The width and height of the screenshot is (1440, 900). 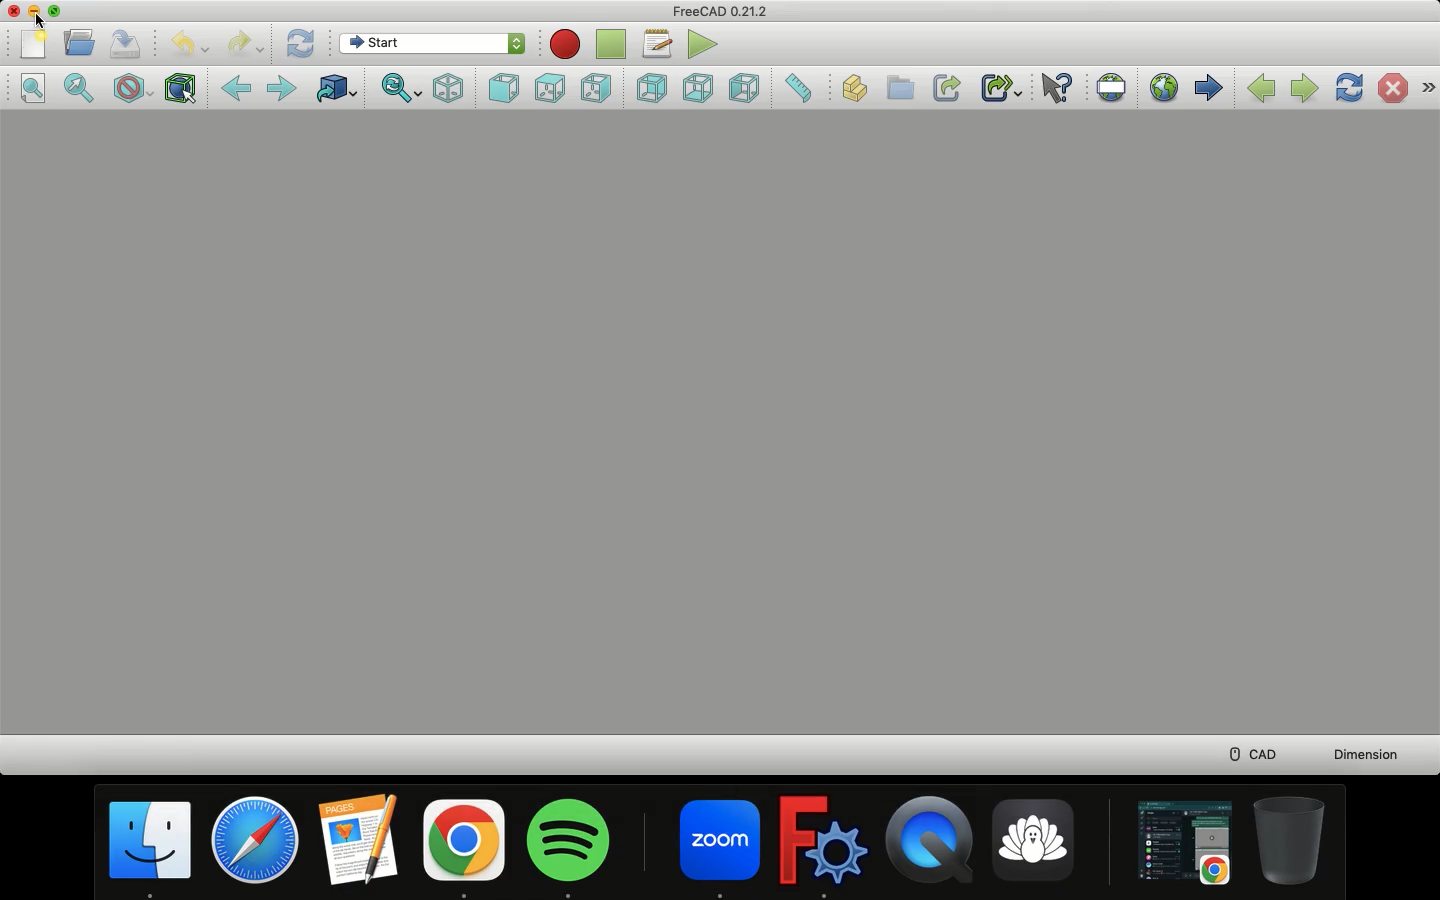 I want to click on redo, so click(x=247, y=45).